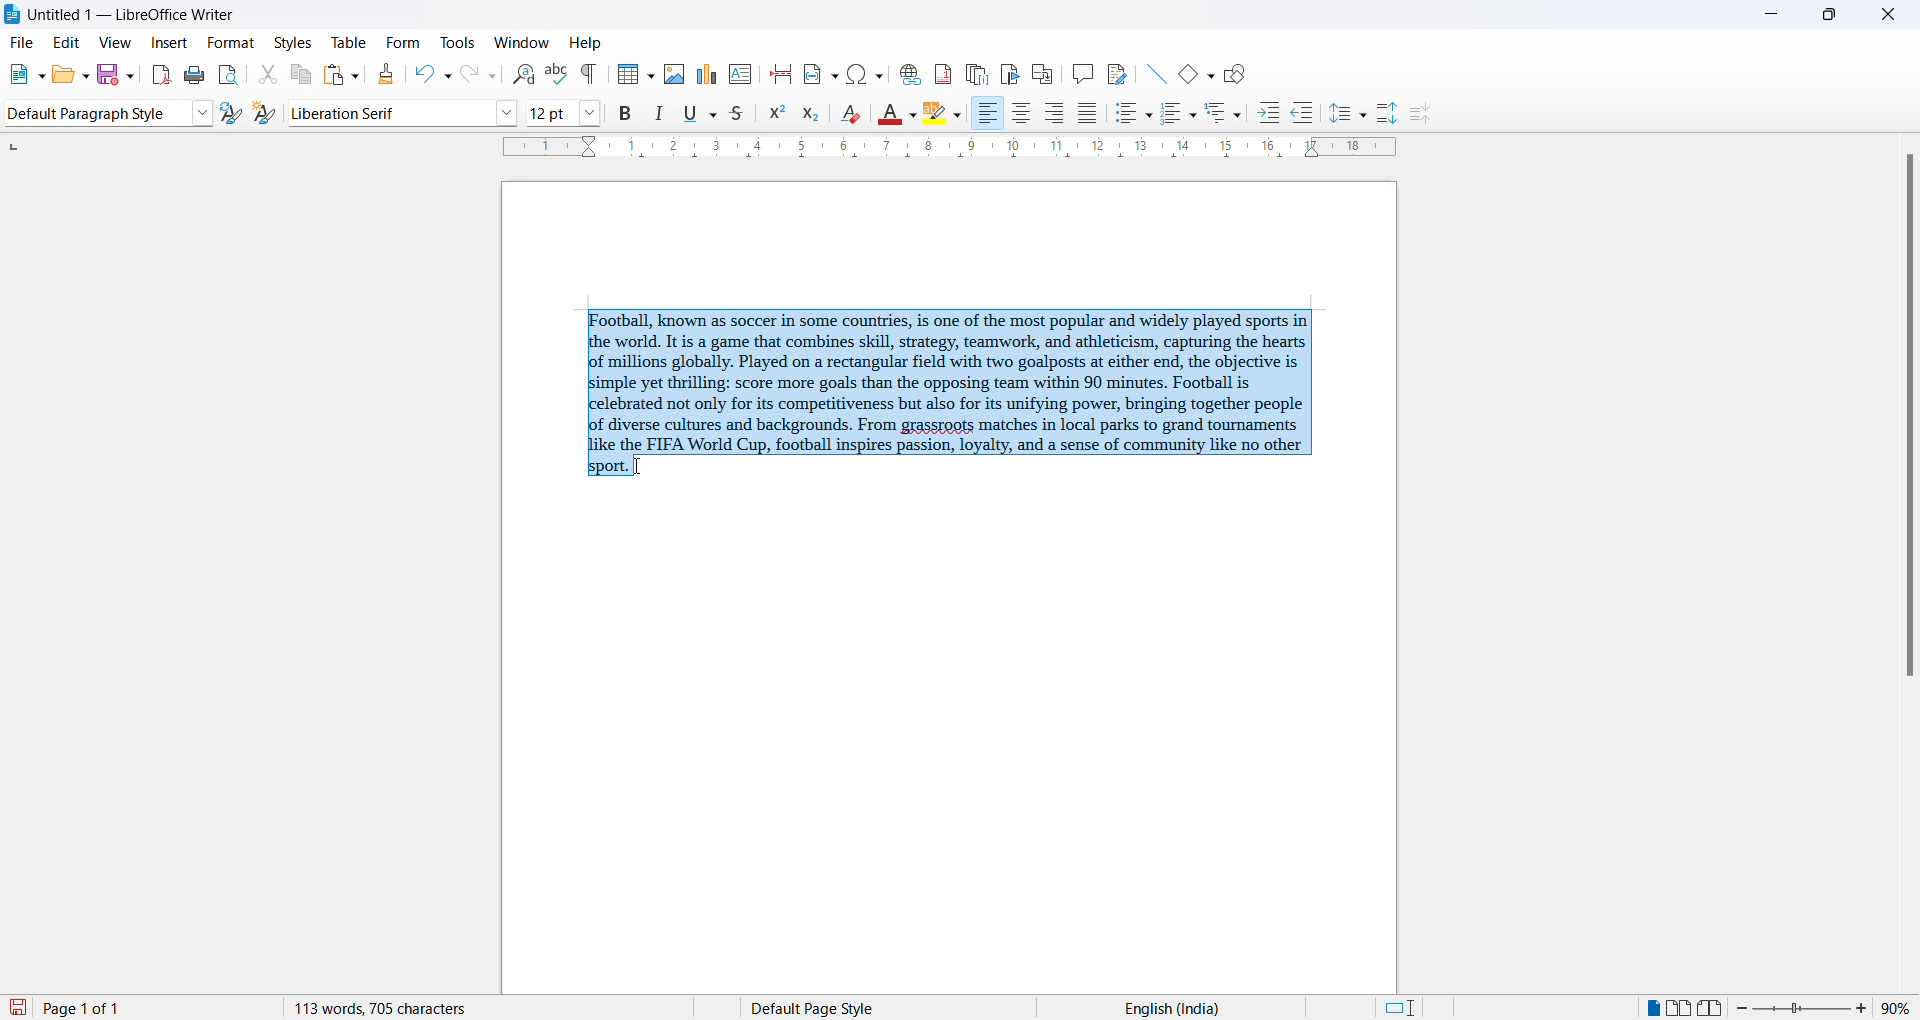  Describe the element at coordinates (1363, 114) in the screenshot. I see `line spacing option dropdown` at that location.